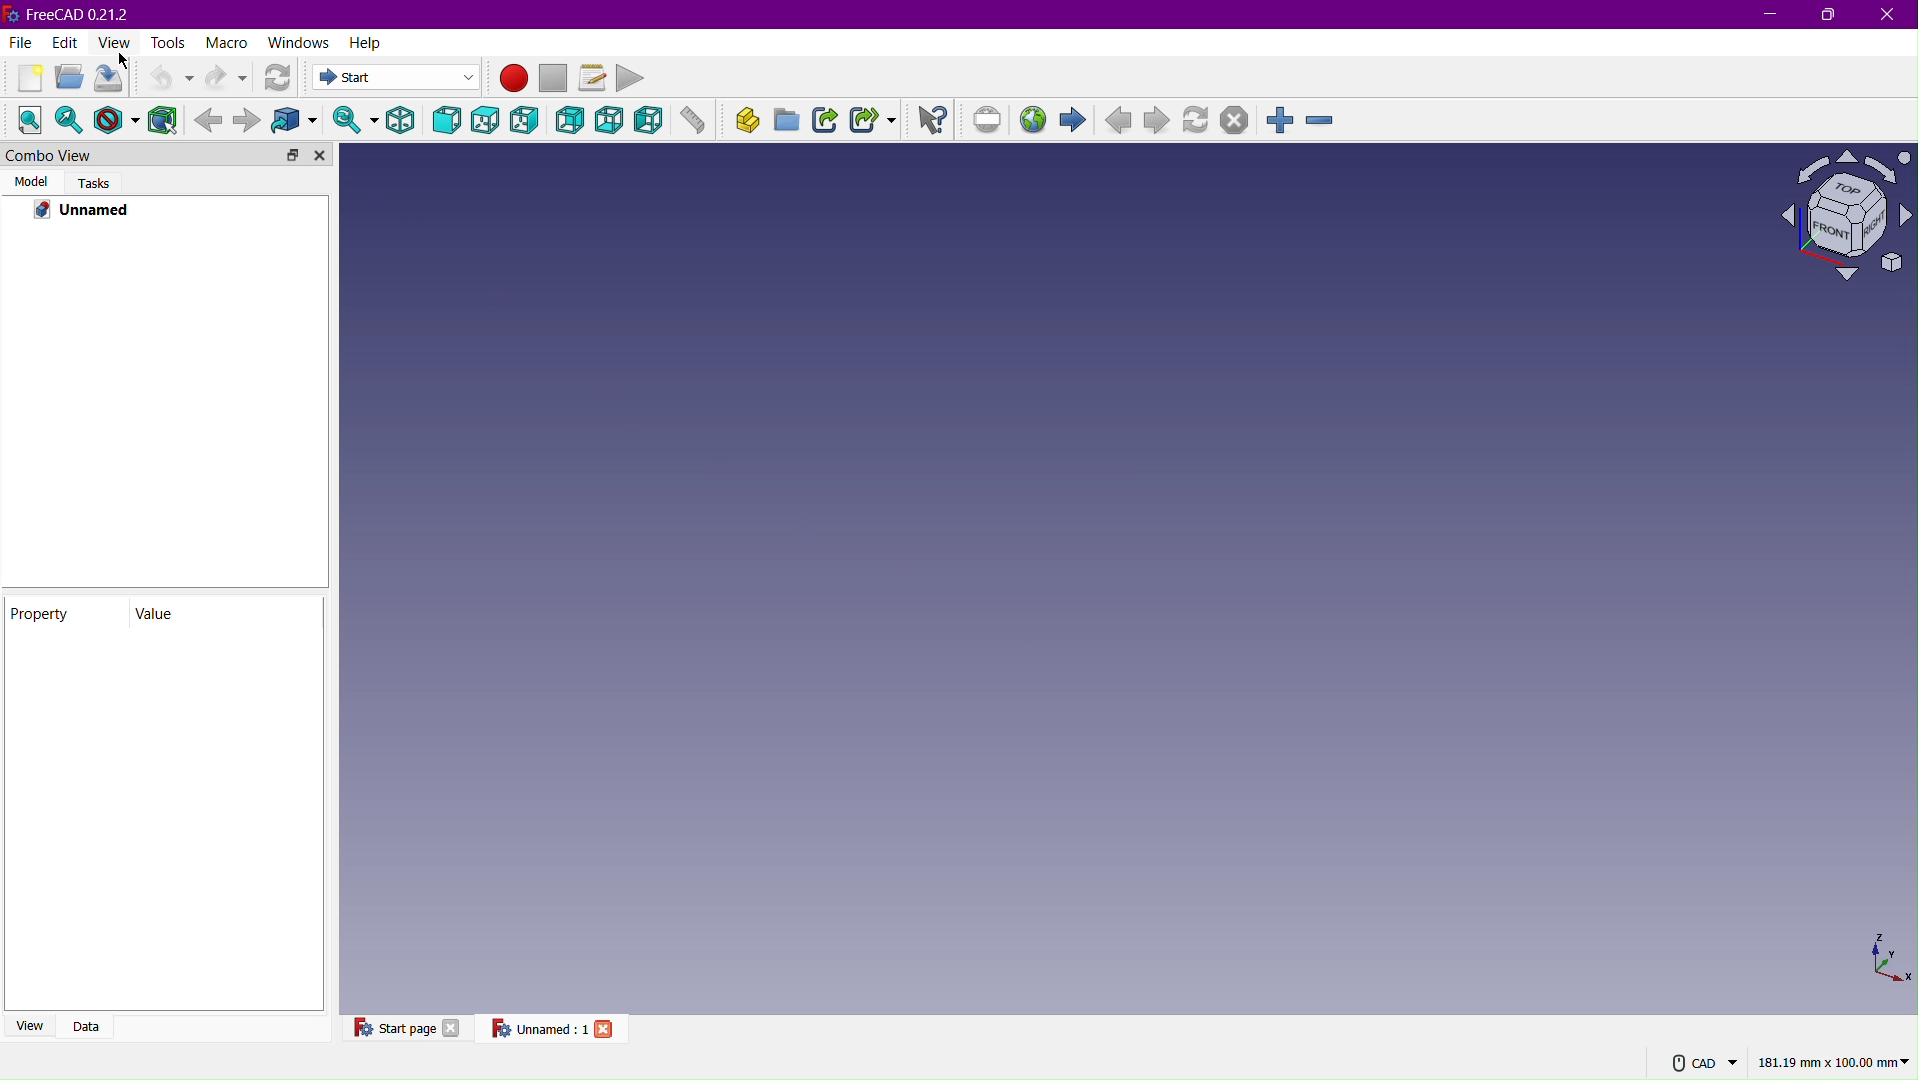 The width and height of the screenshot is (1918, 1080). What do you see at coordinates (448, 120) in the screenshot?
I see `Front` at bounding box center [448, 120].